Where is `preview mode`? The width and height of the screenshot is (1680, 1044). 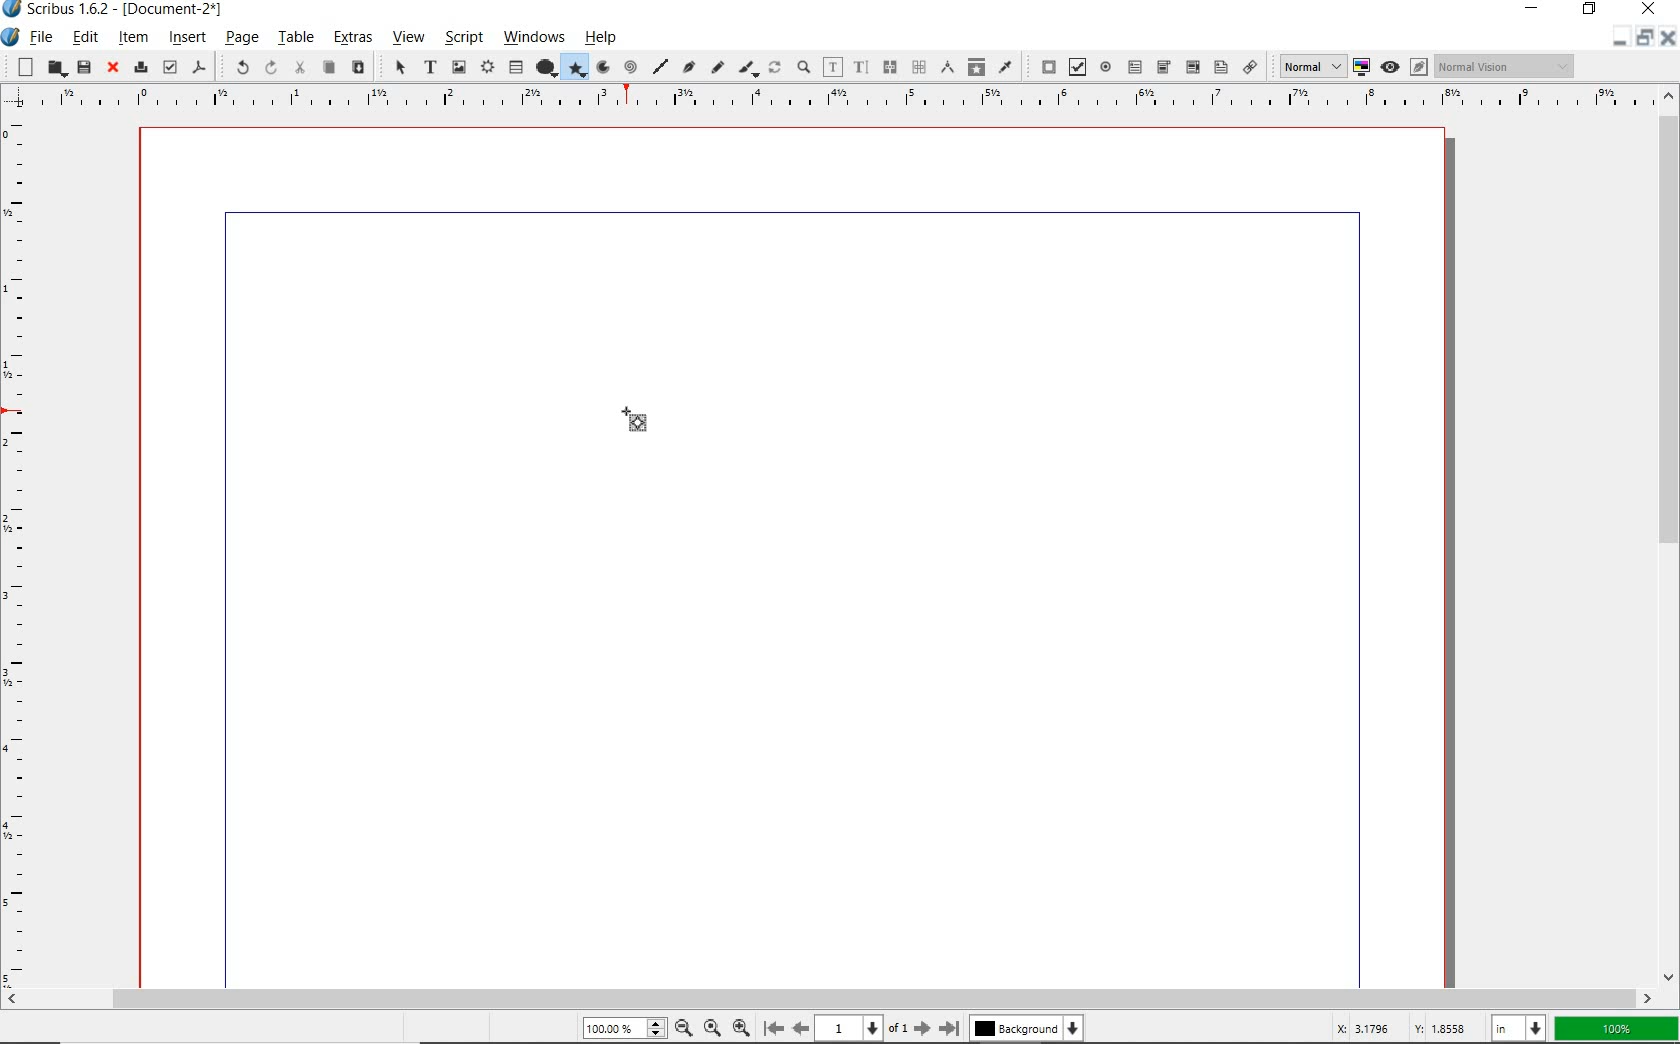
preview mode is located at coordinates (1403, 67).